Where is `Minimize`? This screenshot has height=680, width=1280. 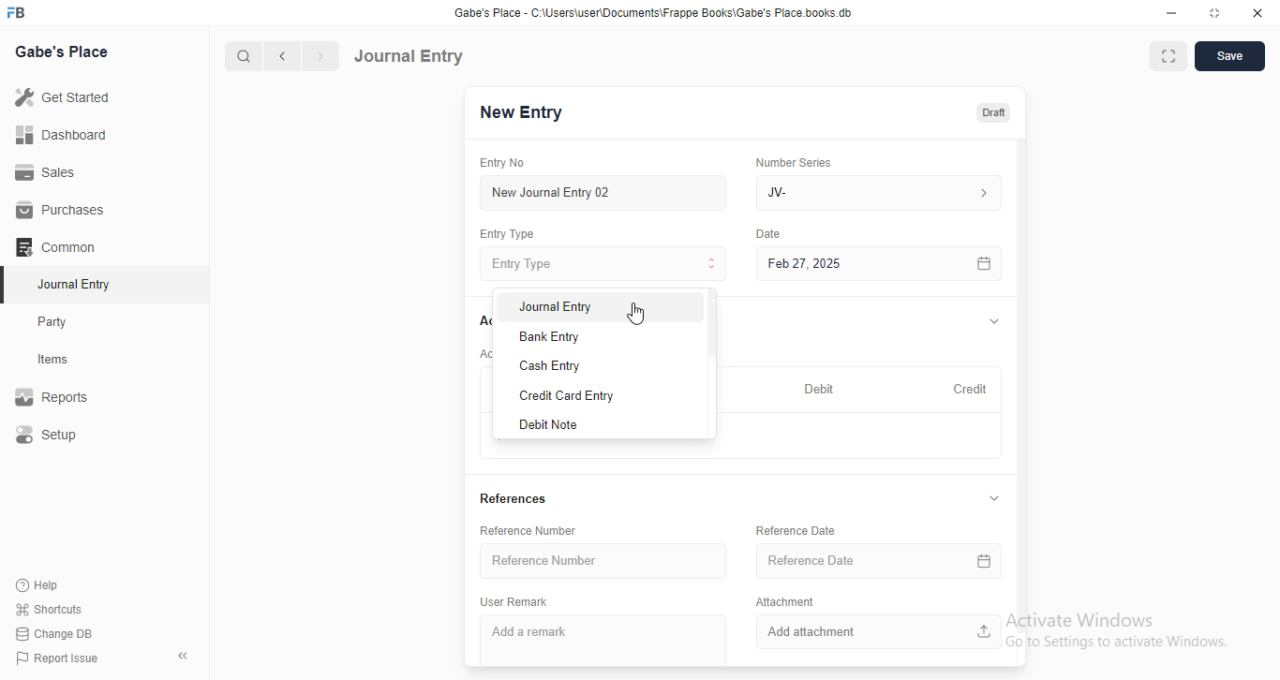 Minimize is located at coordinates (1172, 13).